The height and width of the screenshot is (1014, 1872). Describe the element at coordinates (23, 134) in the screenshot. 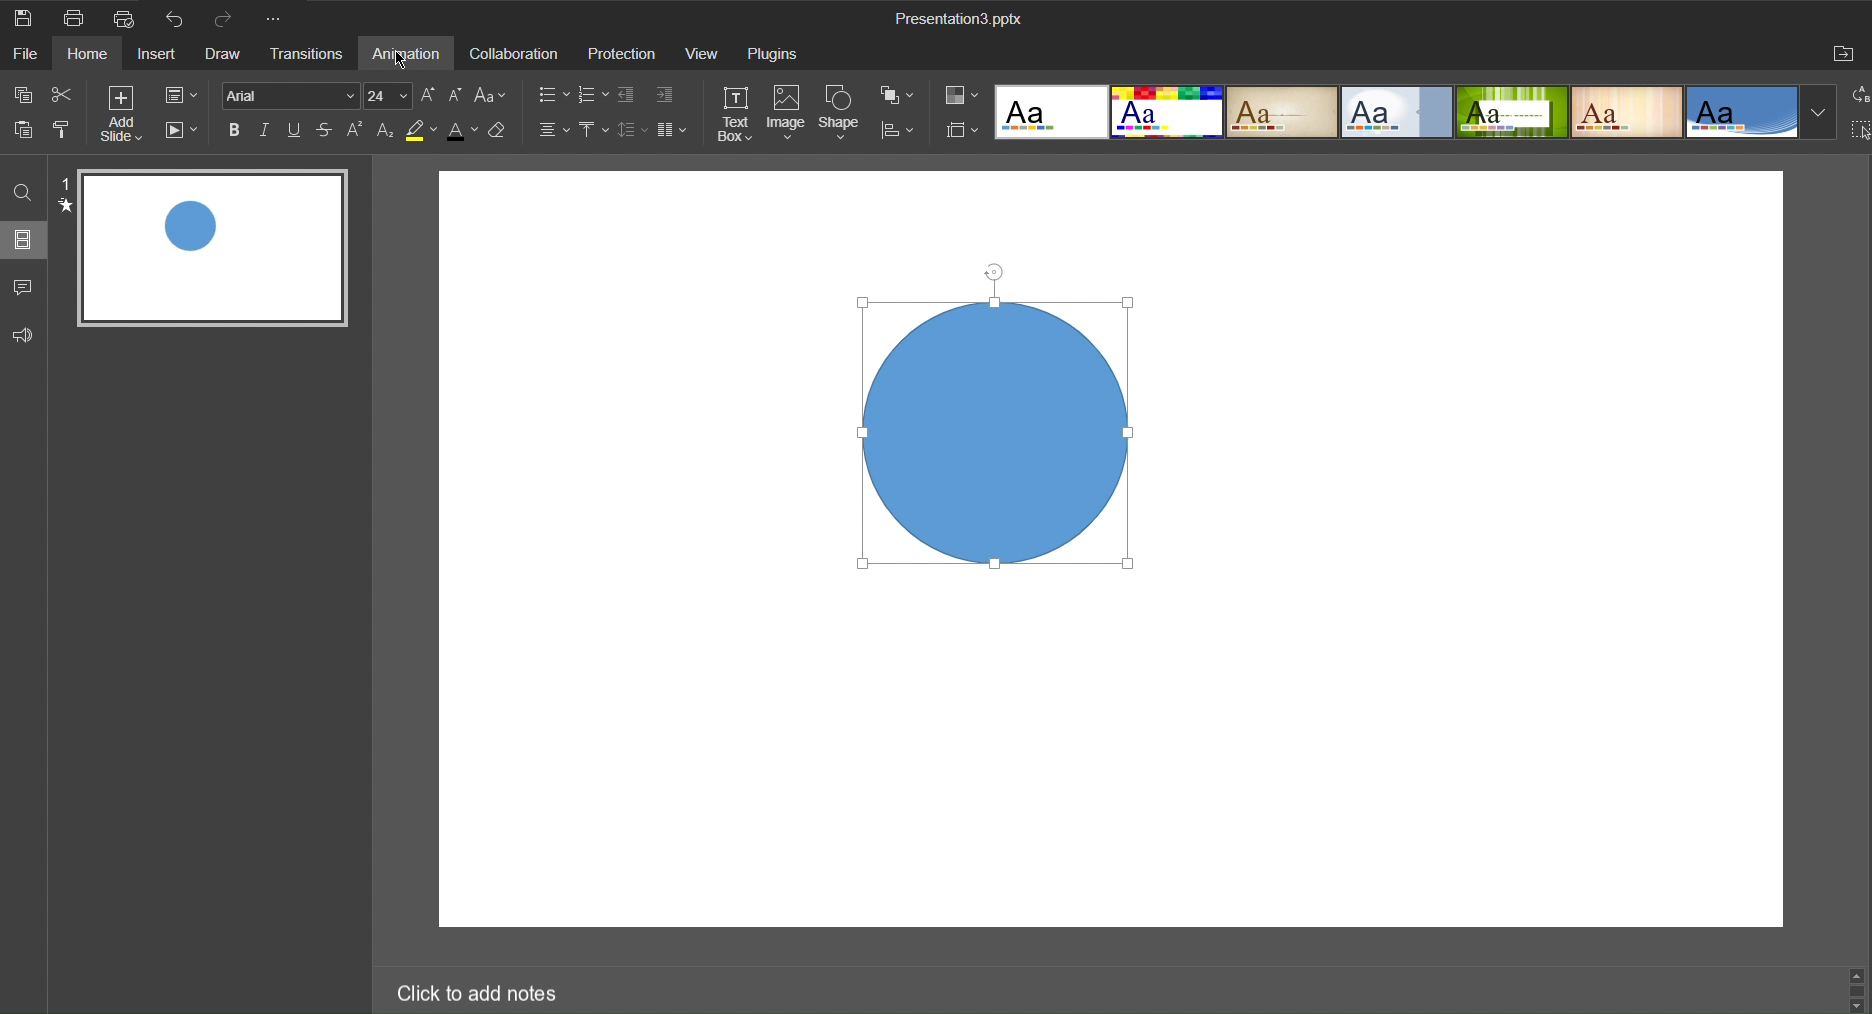

I see `Paste` at that location.